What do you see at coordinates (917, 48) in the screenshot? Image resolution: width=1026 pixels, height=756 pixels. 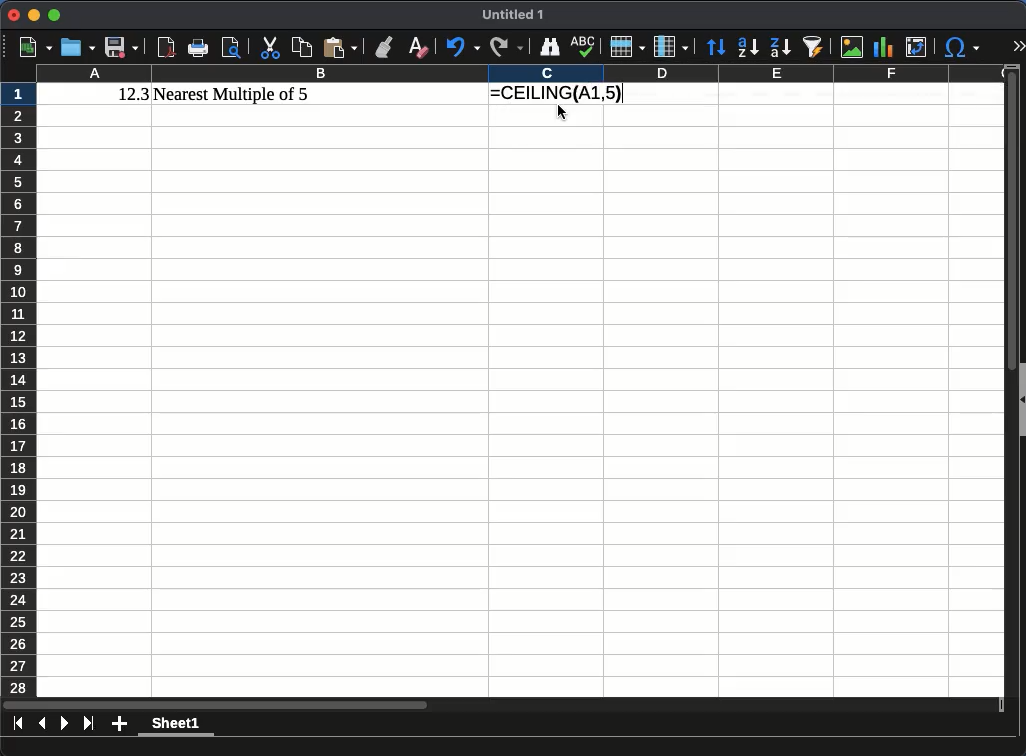 I see `pivot table` at bounding box center [917, 48].